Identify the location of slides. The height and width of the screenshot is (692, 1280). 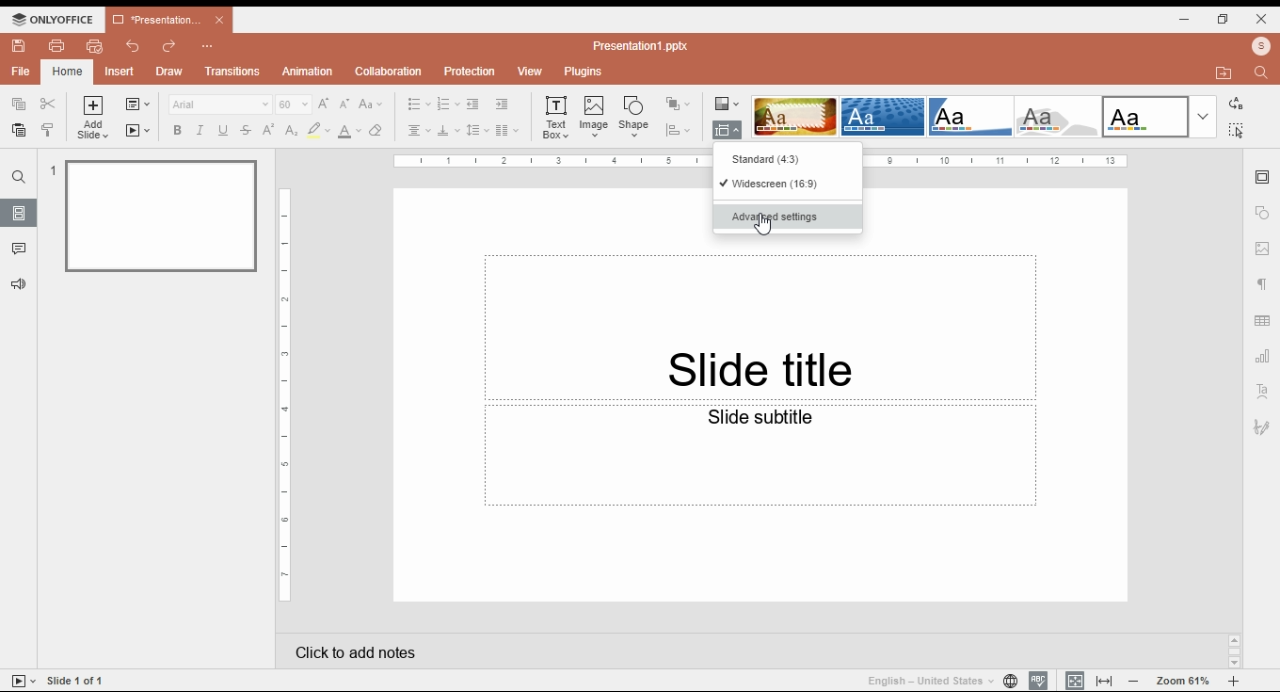
(19, 212).